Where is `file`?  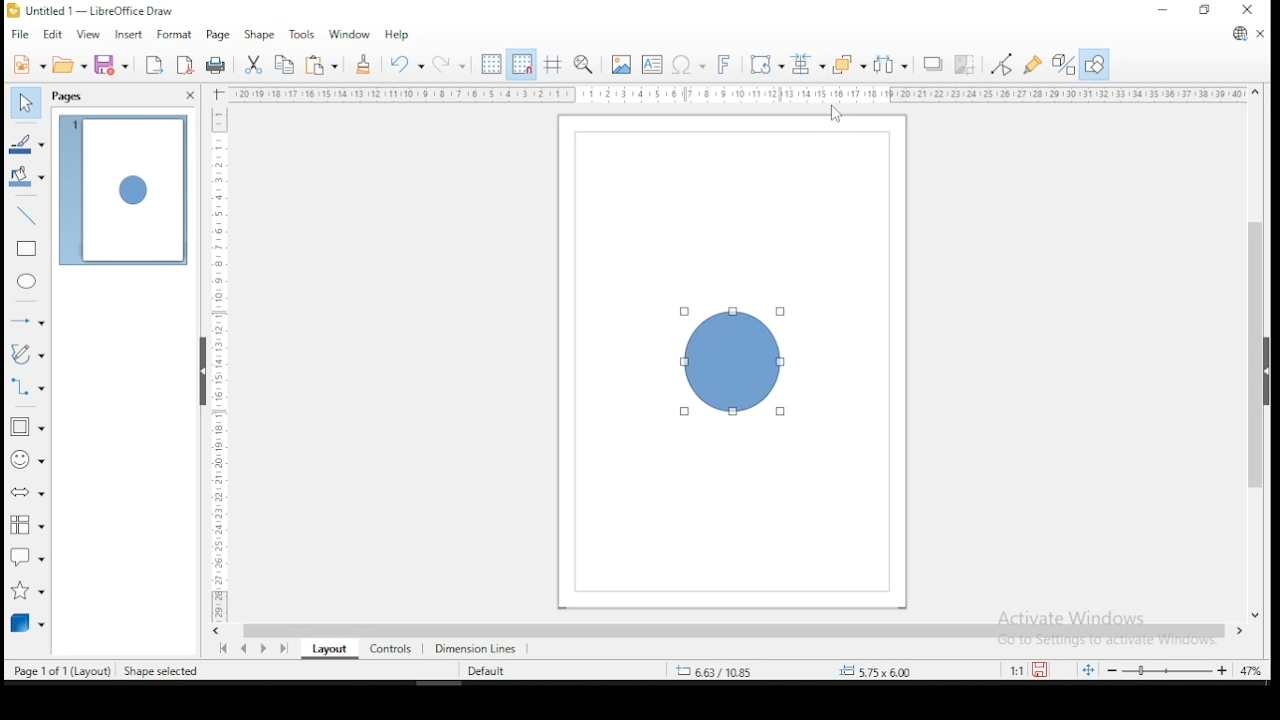 file is located at coordinates (21, 35).